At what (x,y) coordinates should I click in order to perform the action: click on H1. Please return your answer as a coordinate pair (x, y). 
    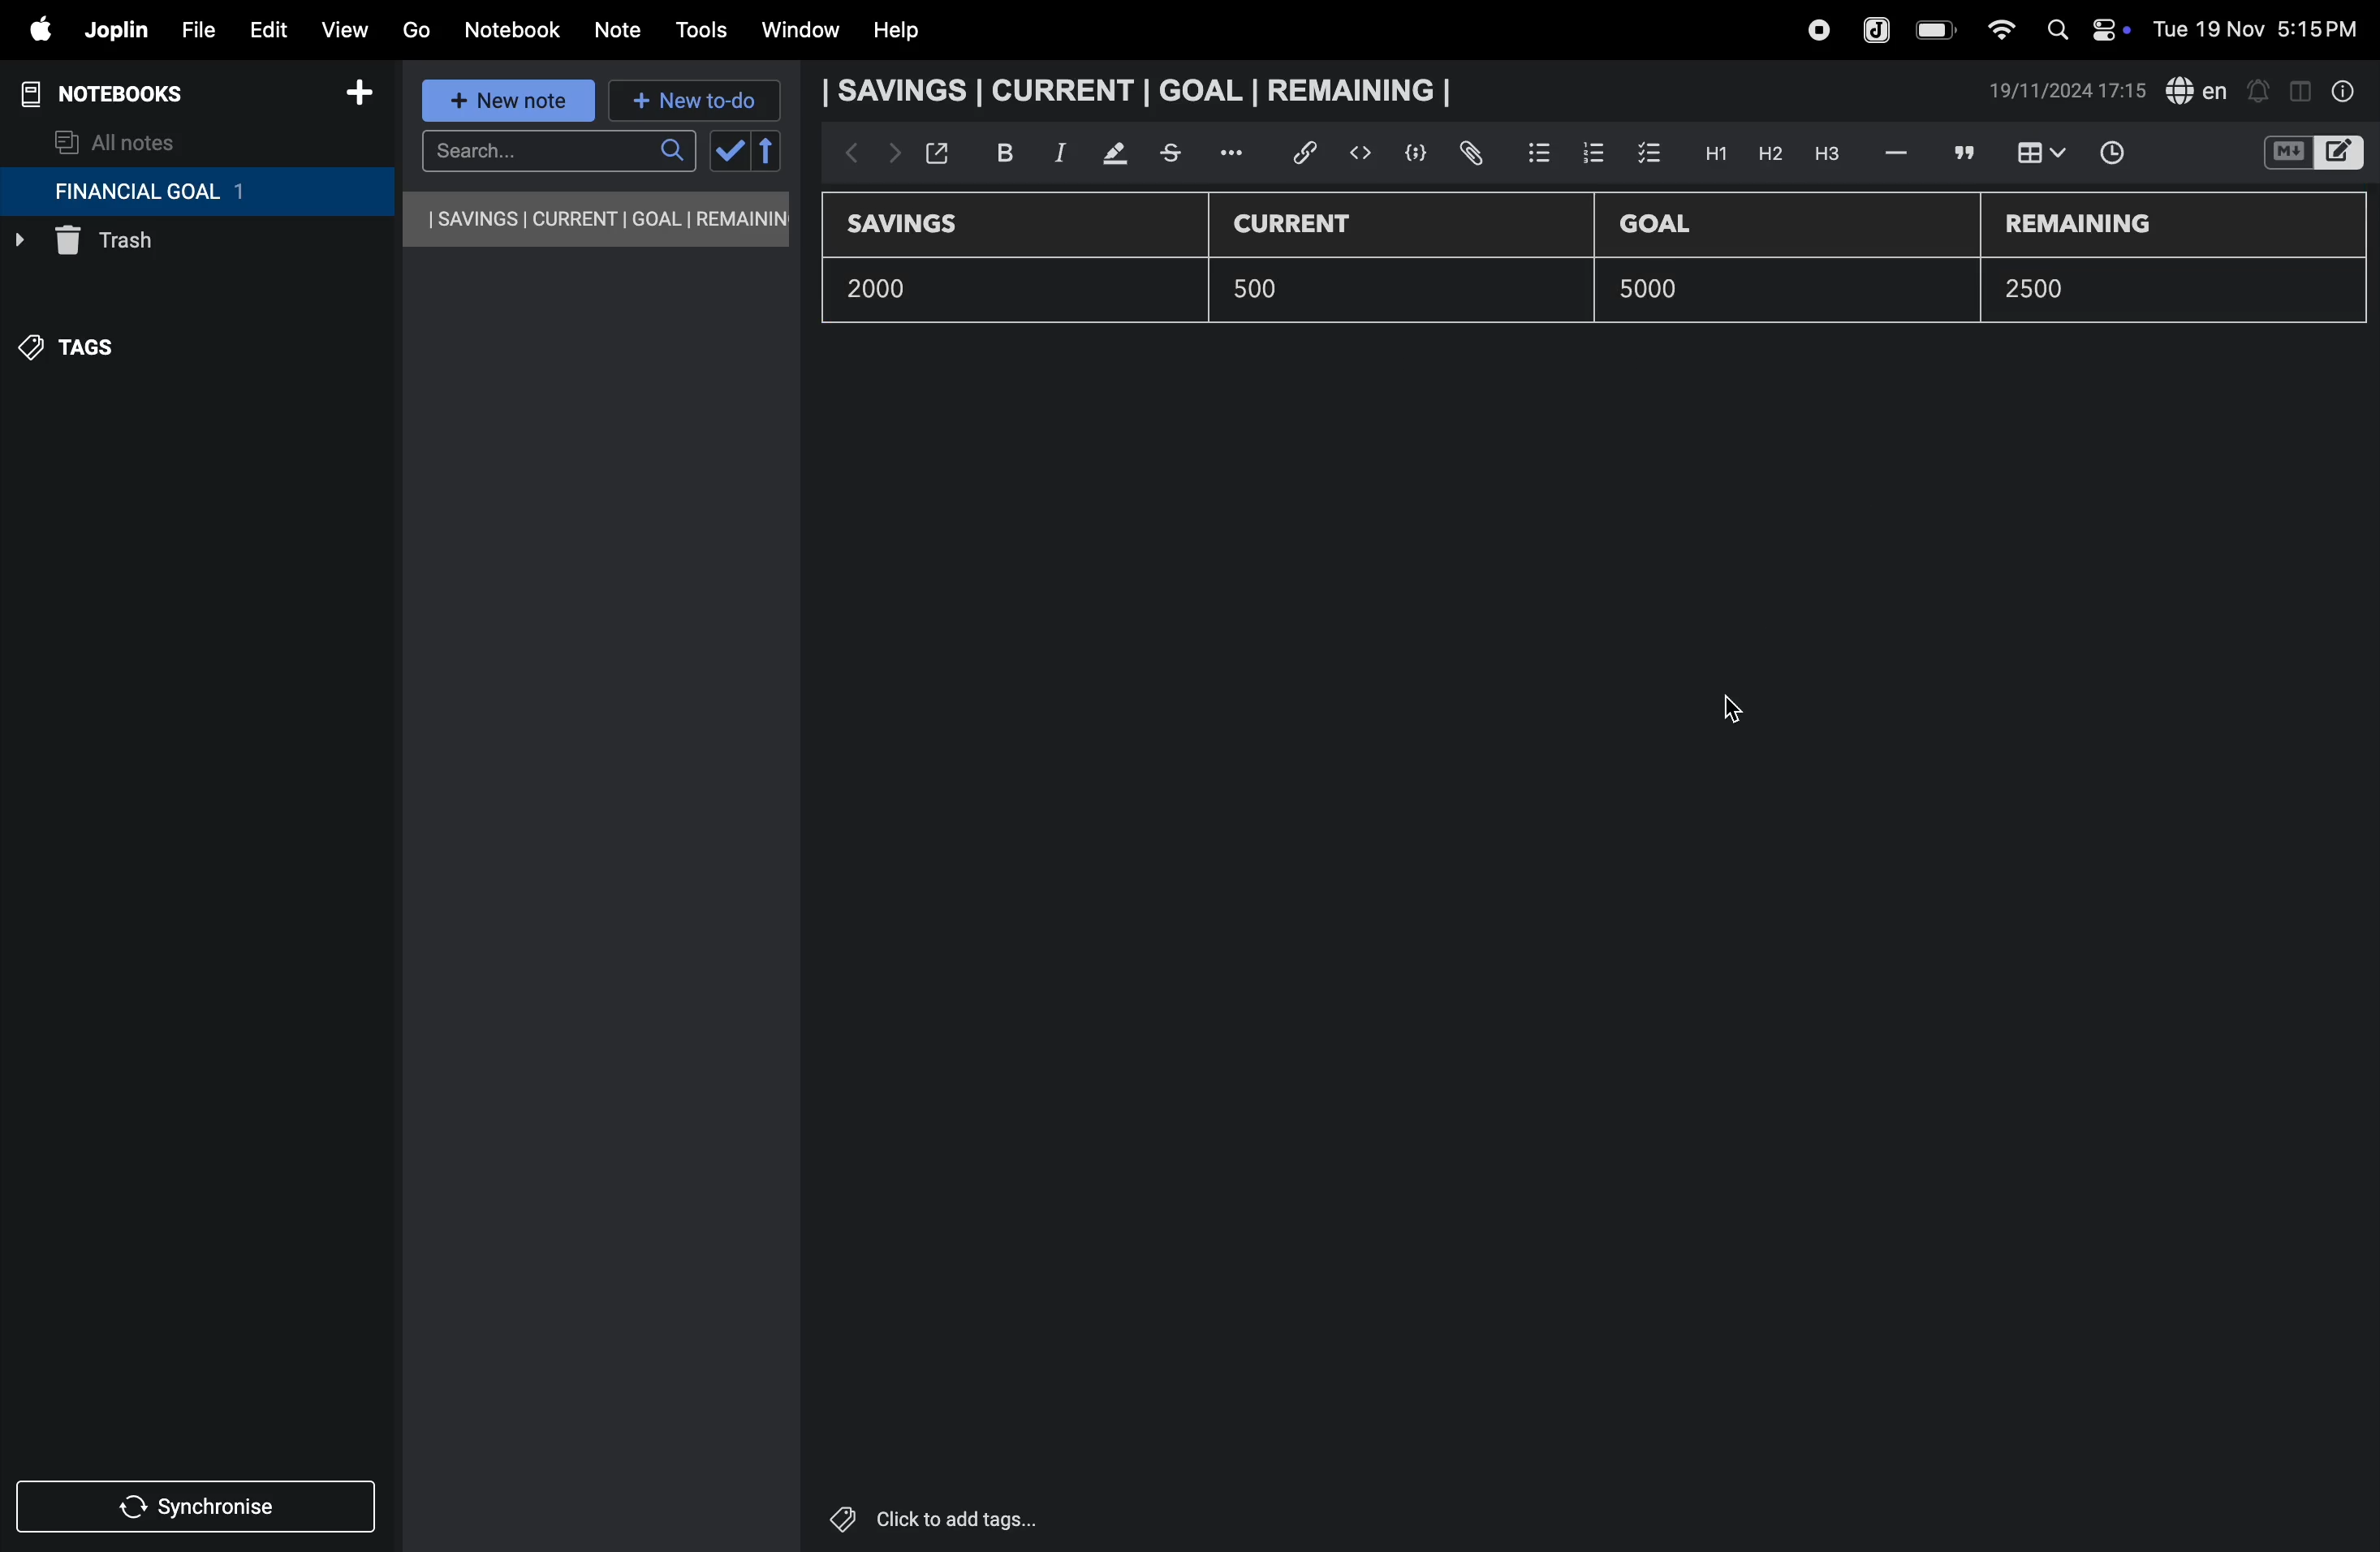
    Looking at the image, I should click on (1713, 154).